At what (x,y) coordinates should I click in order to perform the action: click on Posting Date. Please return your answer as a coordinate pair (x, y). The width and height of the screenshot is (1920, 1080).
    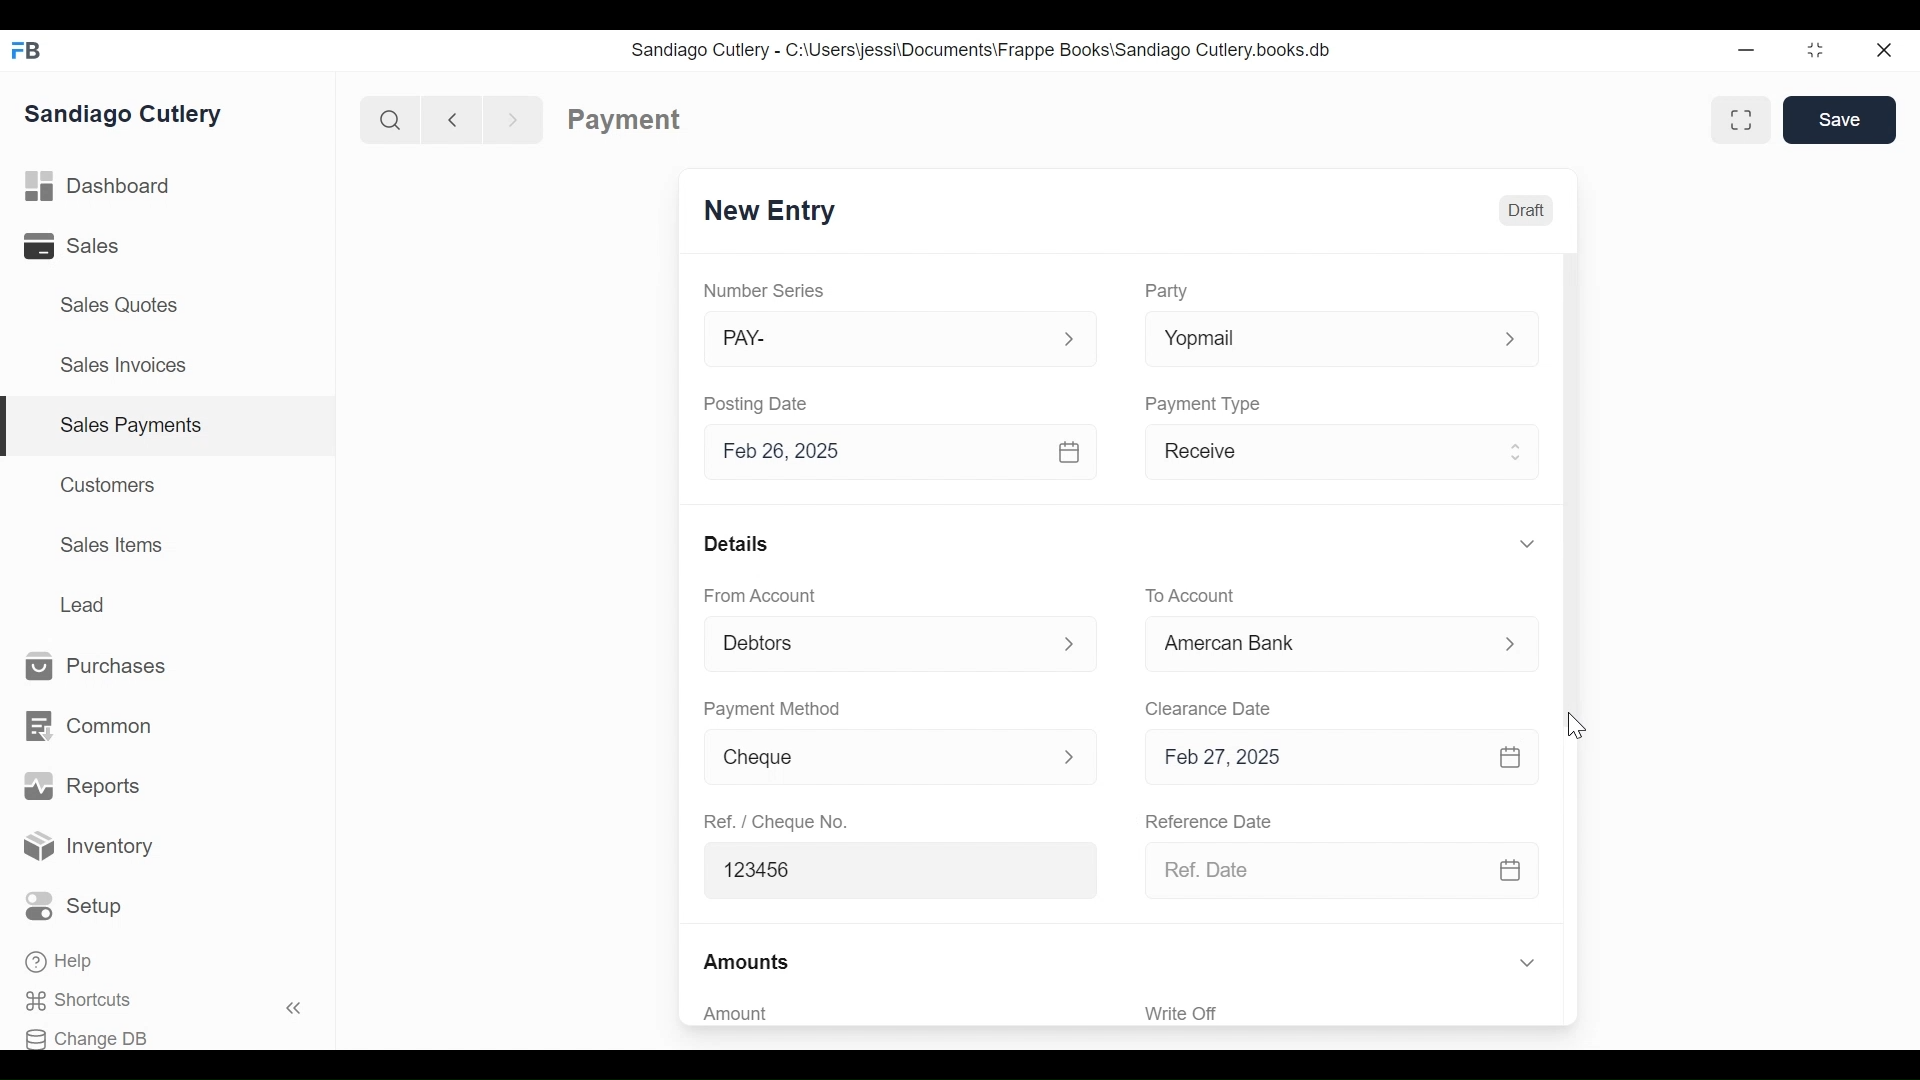
    Looking at the image, I should click on (759, 403).